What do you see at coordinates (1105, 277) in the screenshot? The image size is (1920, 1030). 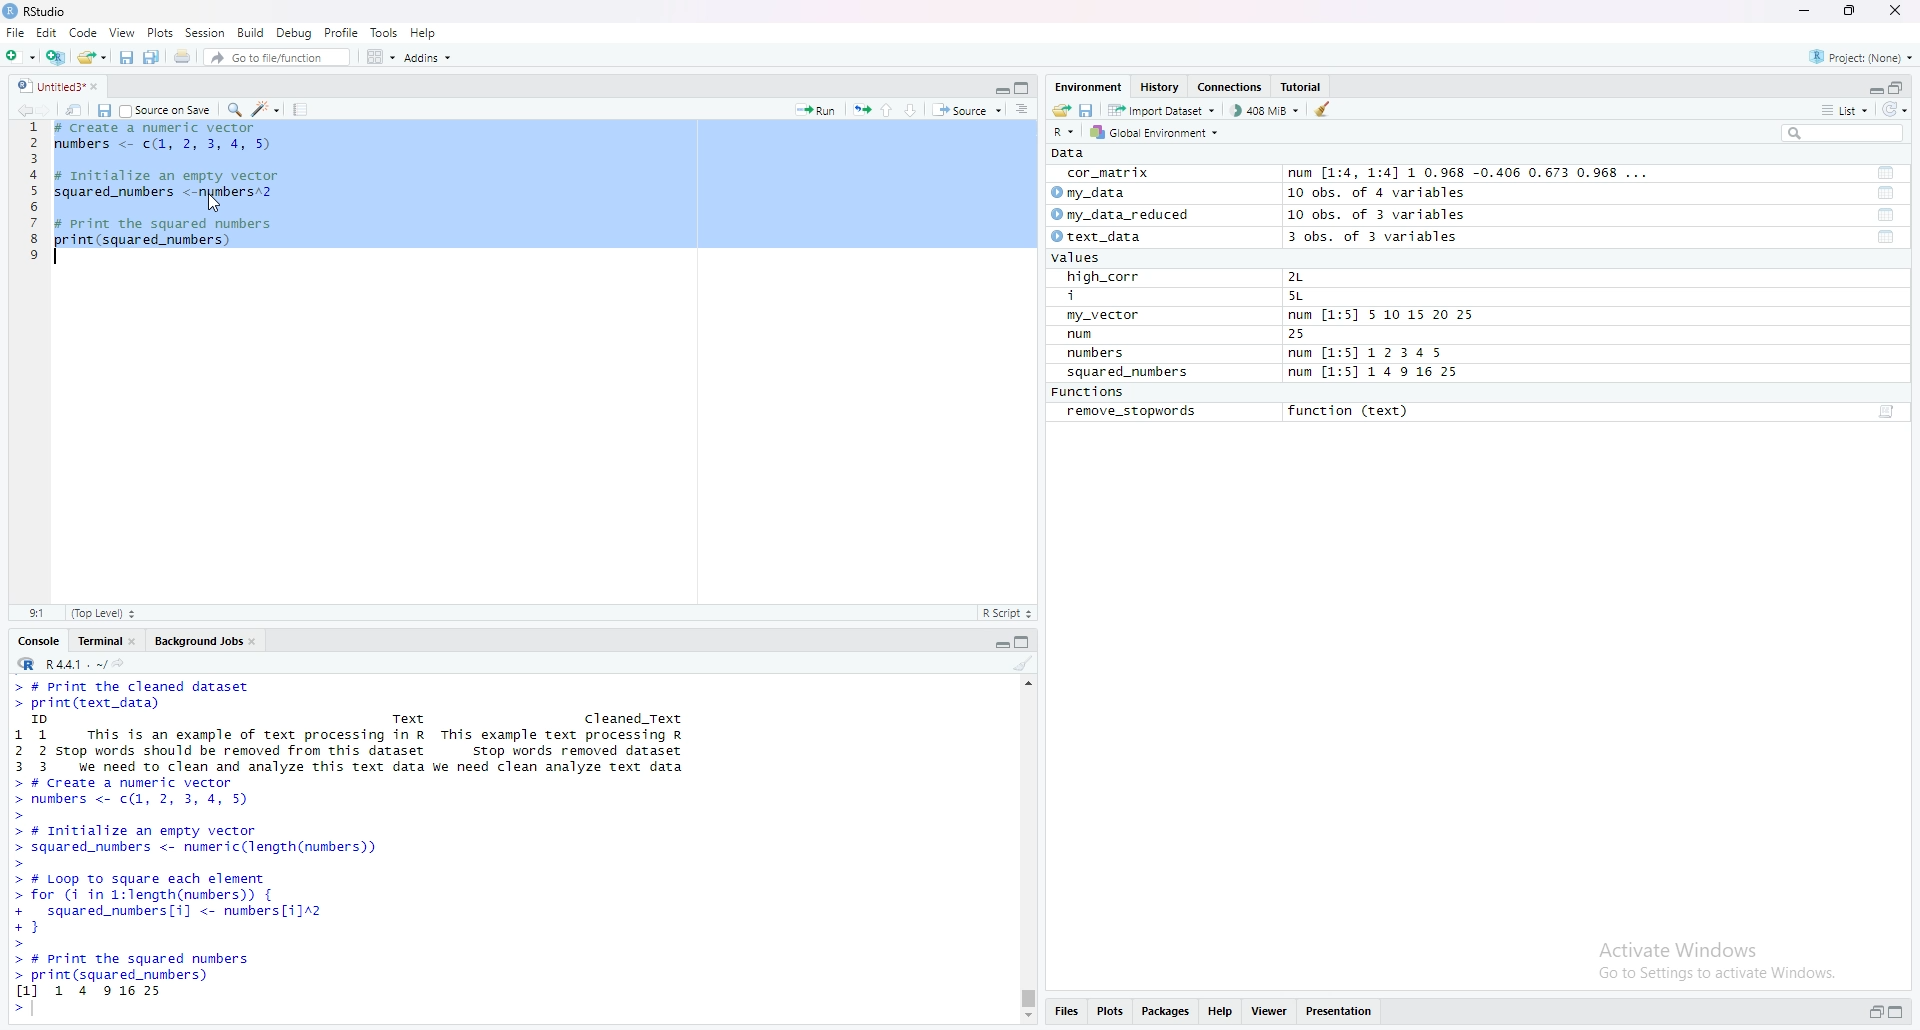 I see `high_corr` at bounding box center [1105, 277].